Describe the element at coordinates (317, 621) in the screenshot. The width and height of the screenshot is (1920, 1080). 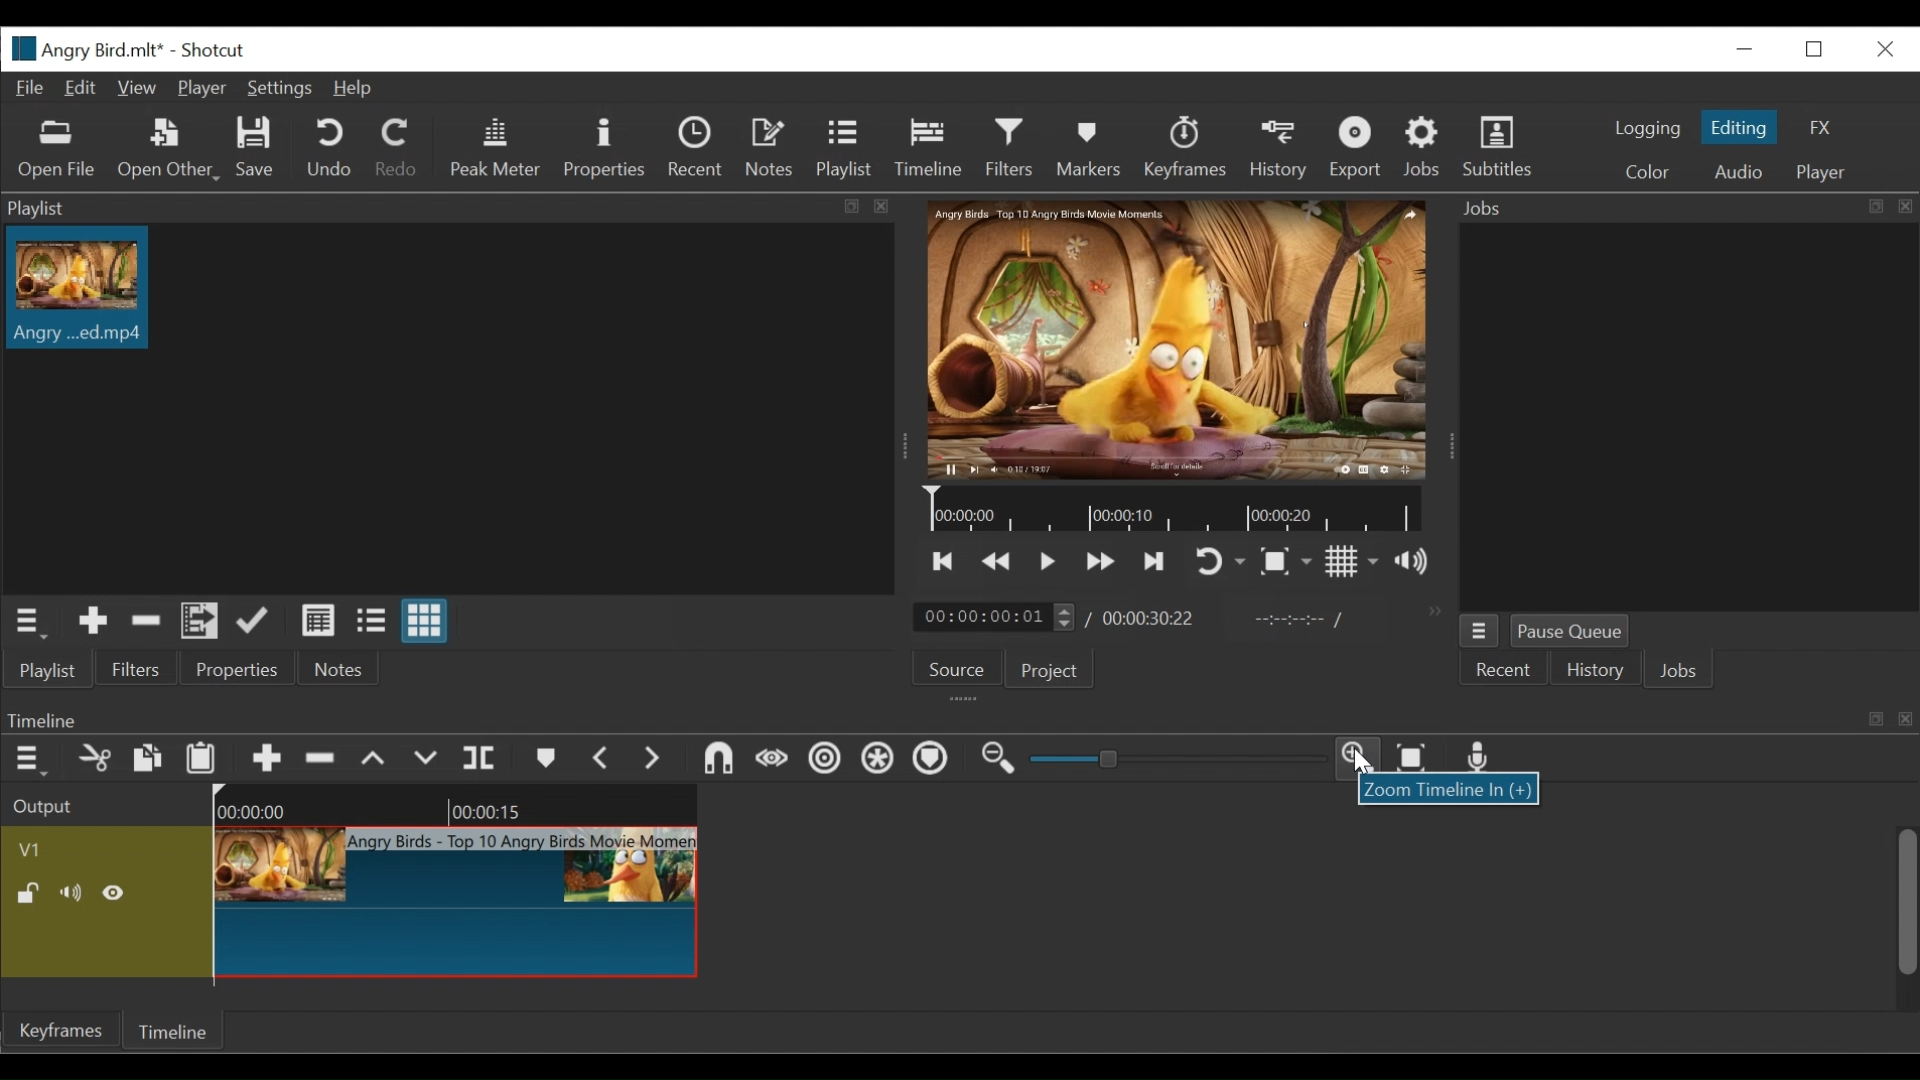
I see `View as details` at that location.